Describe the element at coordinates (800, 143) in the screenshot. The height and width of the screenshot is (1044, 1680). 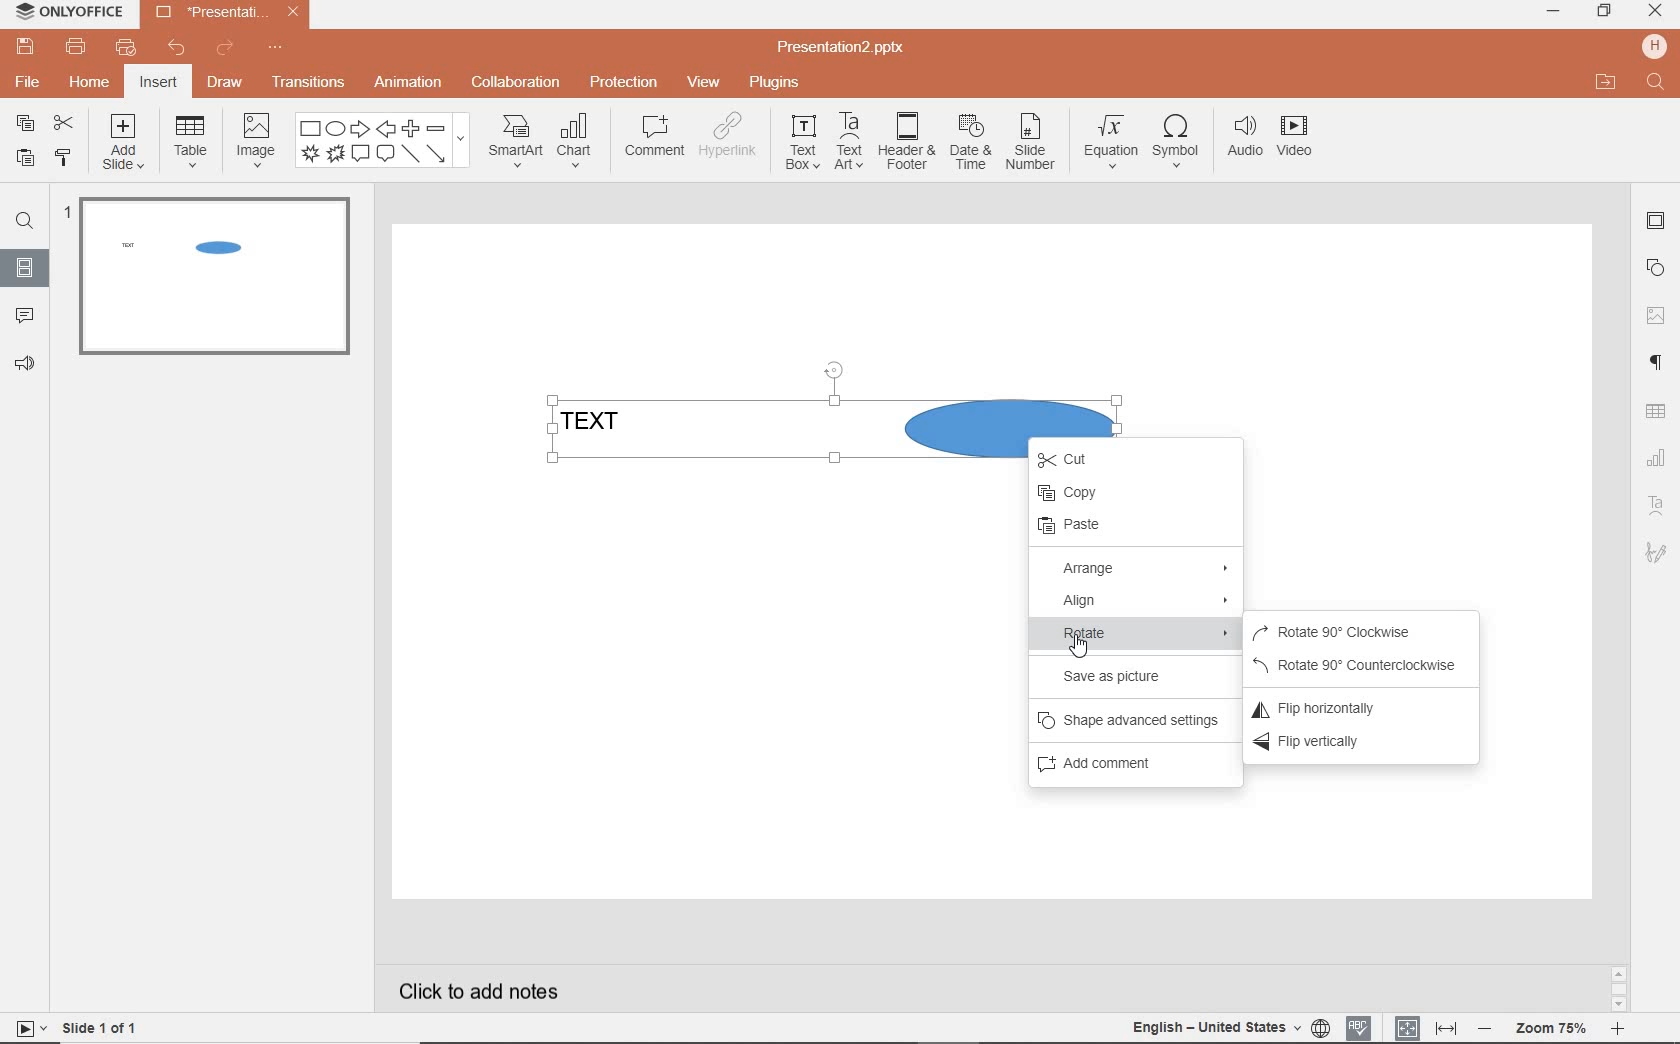
I see `textbox` at that location.